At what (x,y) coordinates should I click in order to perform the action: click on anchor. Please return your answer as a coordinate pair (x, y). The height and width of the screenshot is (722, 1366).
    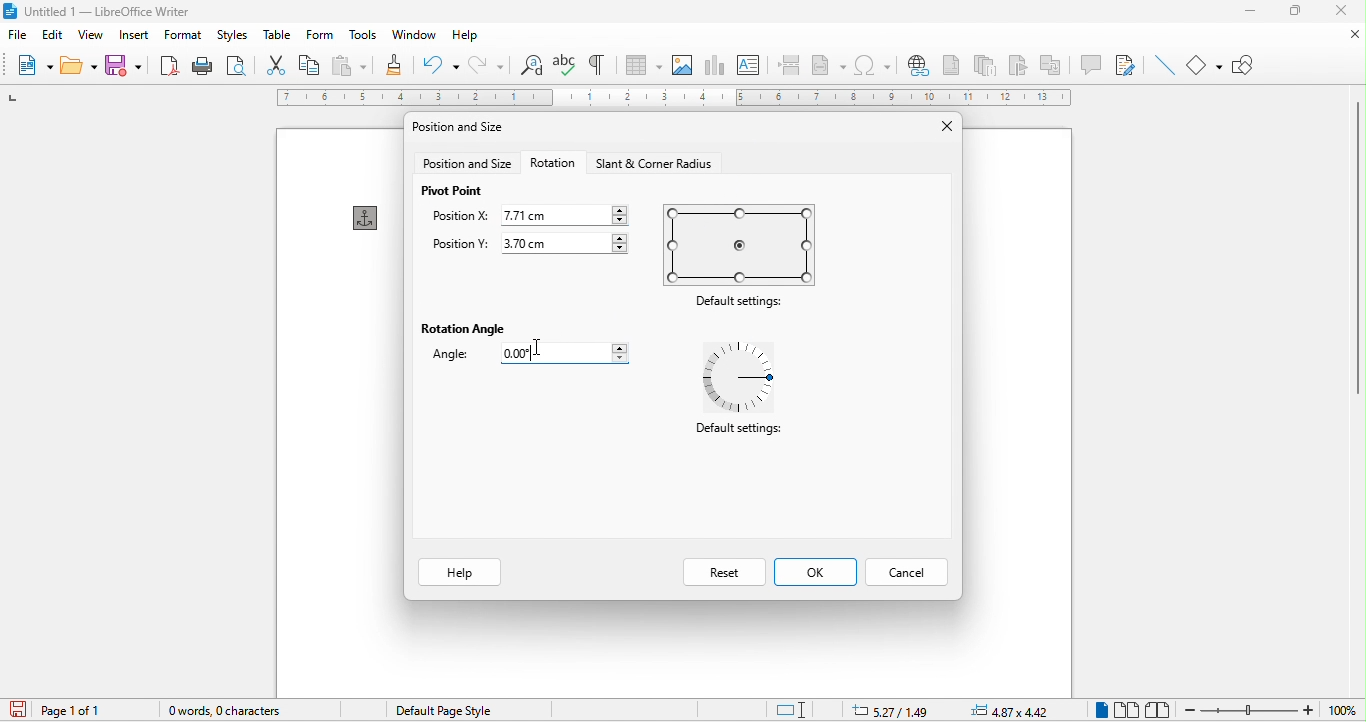
    Looking at the image, I should click on (370, 218).